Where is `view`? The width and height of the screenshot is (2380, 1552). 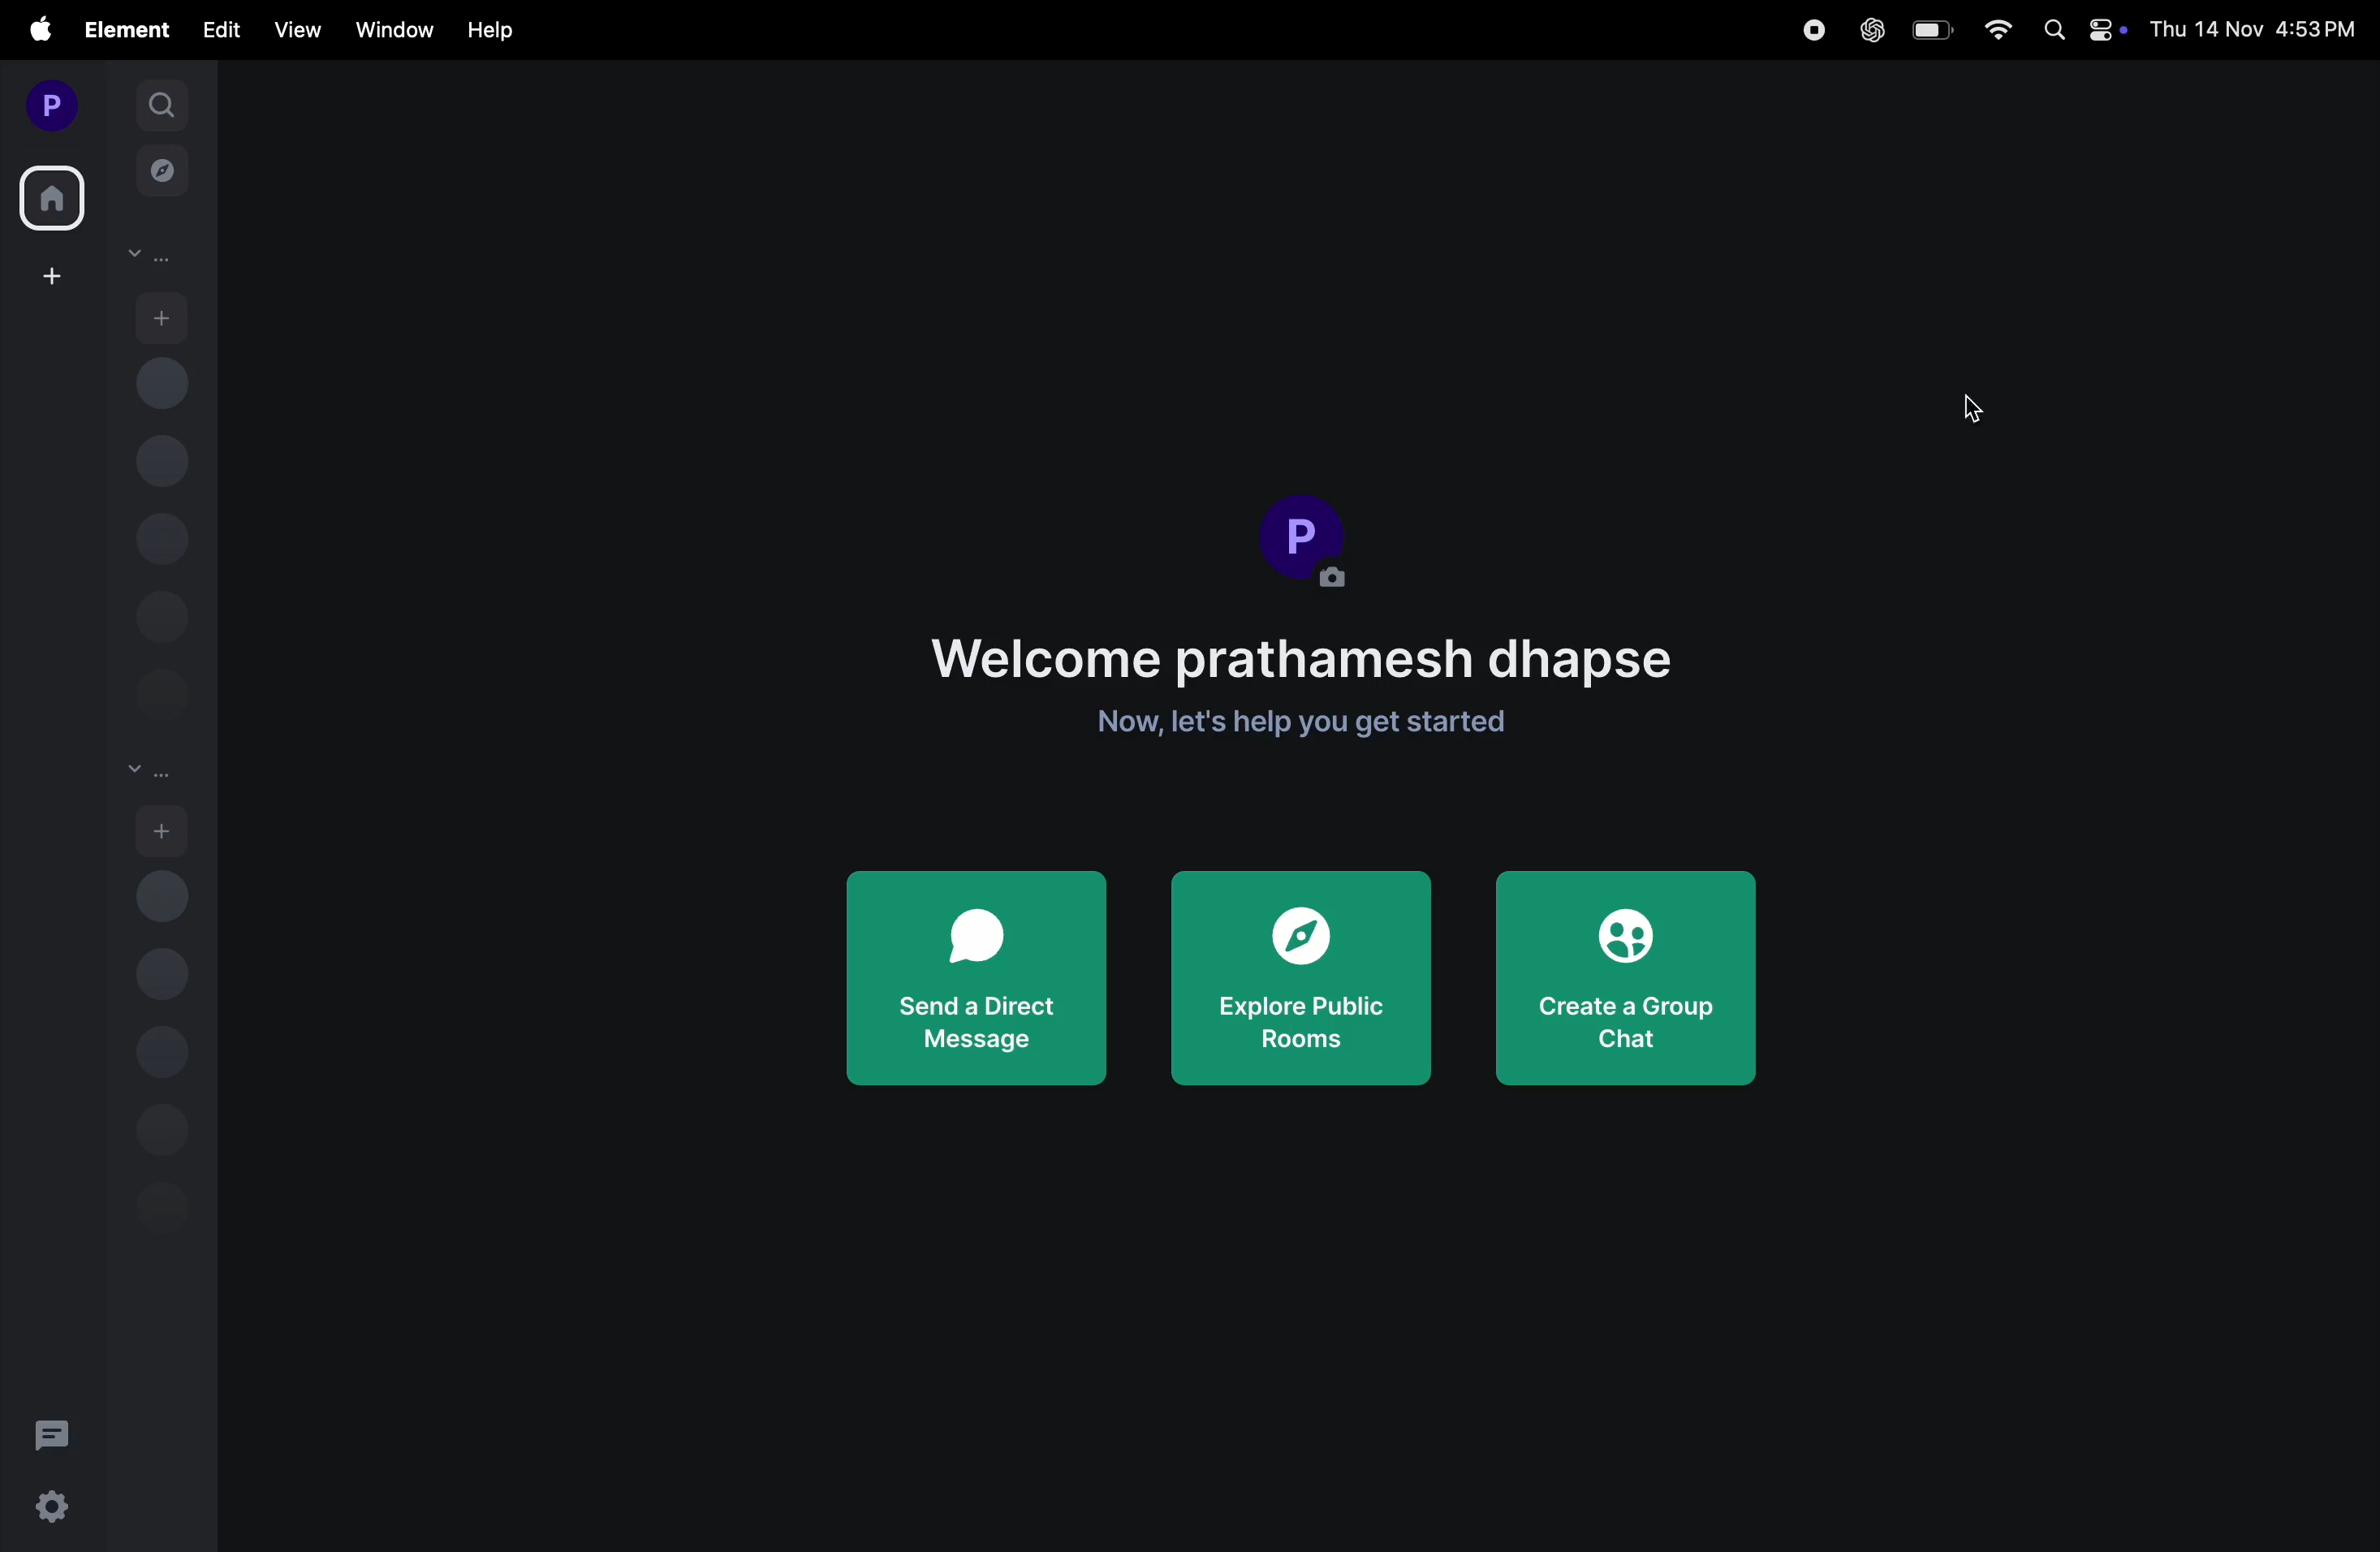
view is located at coordinates (294, 31).